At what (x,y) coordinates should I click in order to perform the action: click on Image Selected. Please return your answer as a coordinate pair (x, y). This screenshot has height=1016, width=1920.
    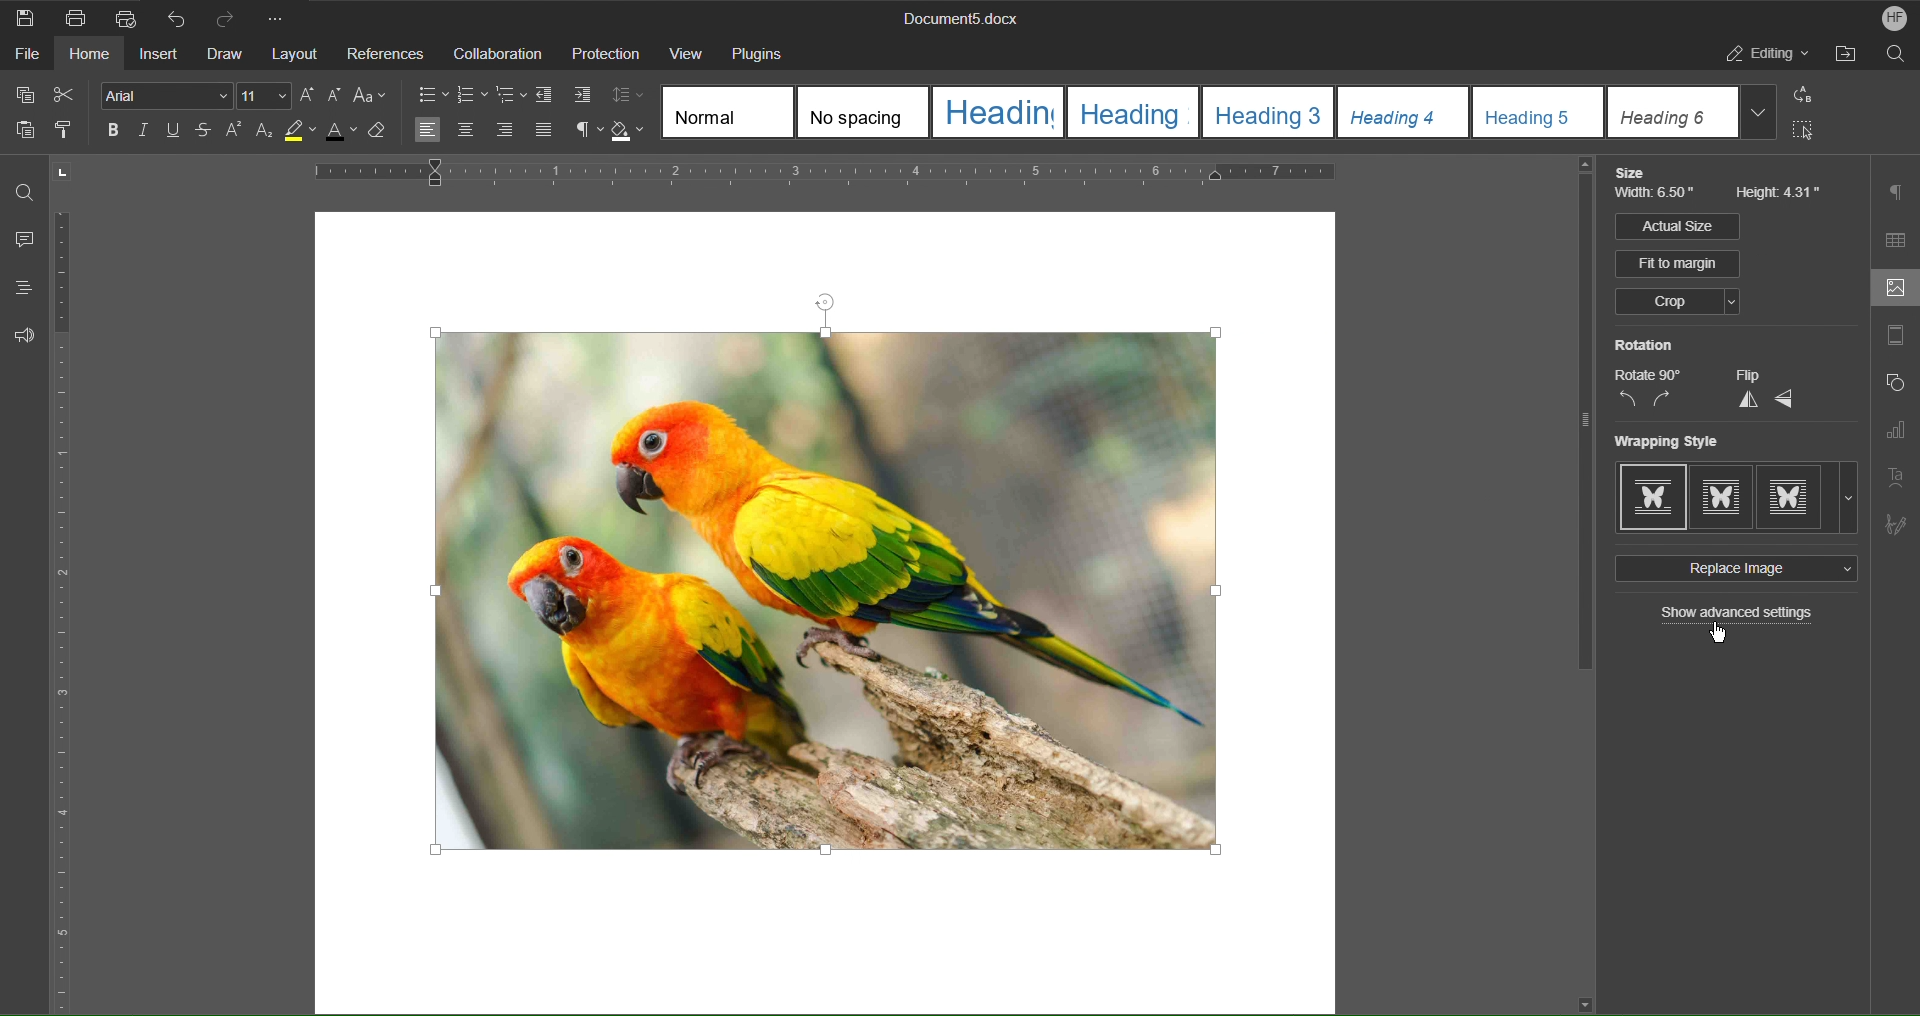
    Looking at the image, I should click on (903, 579).